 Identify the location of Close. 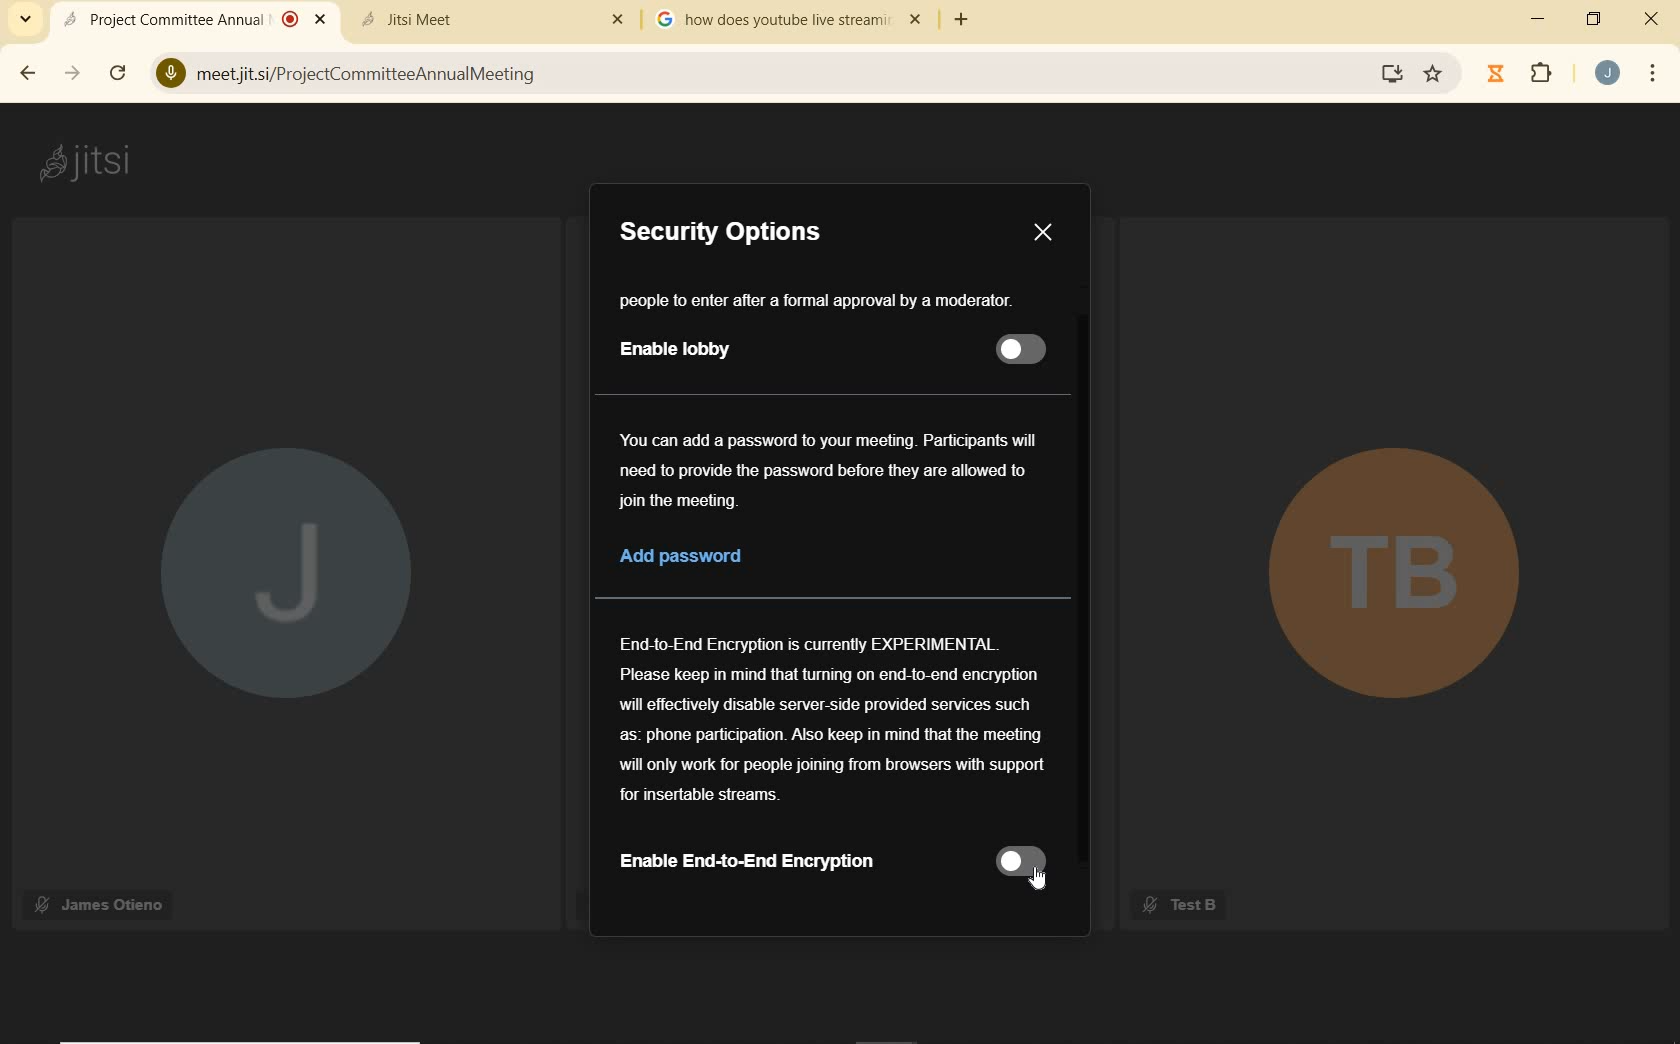
(1044, 229).